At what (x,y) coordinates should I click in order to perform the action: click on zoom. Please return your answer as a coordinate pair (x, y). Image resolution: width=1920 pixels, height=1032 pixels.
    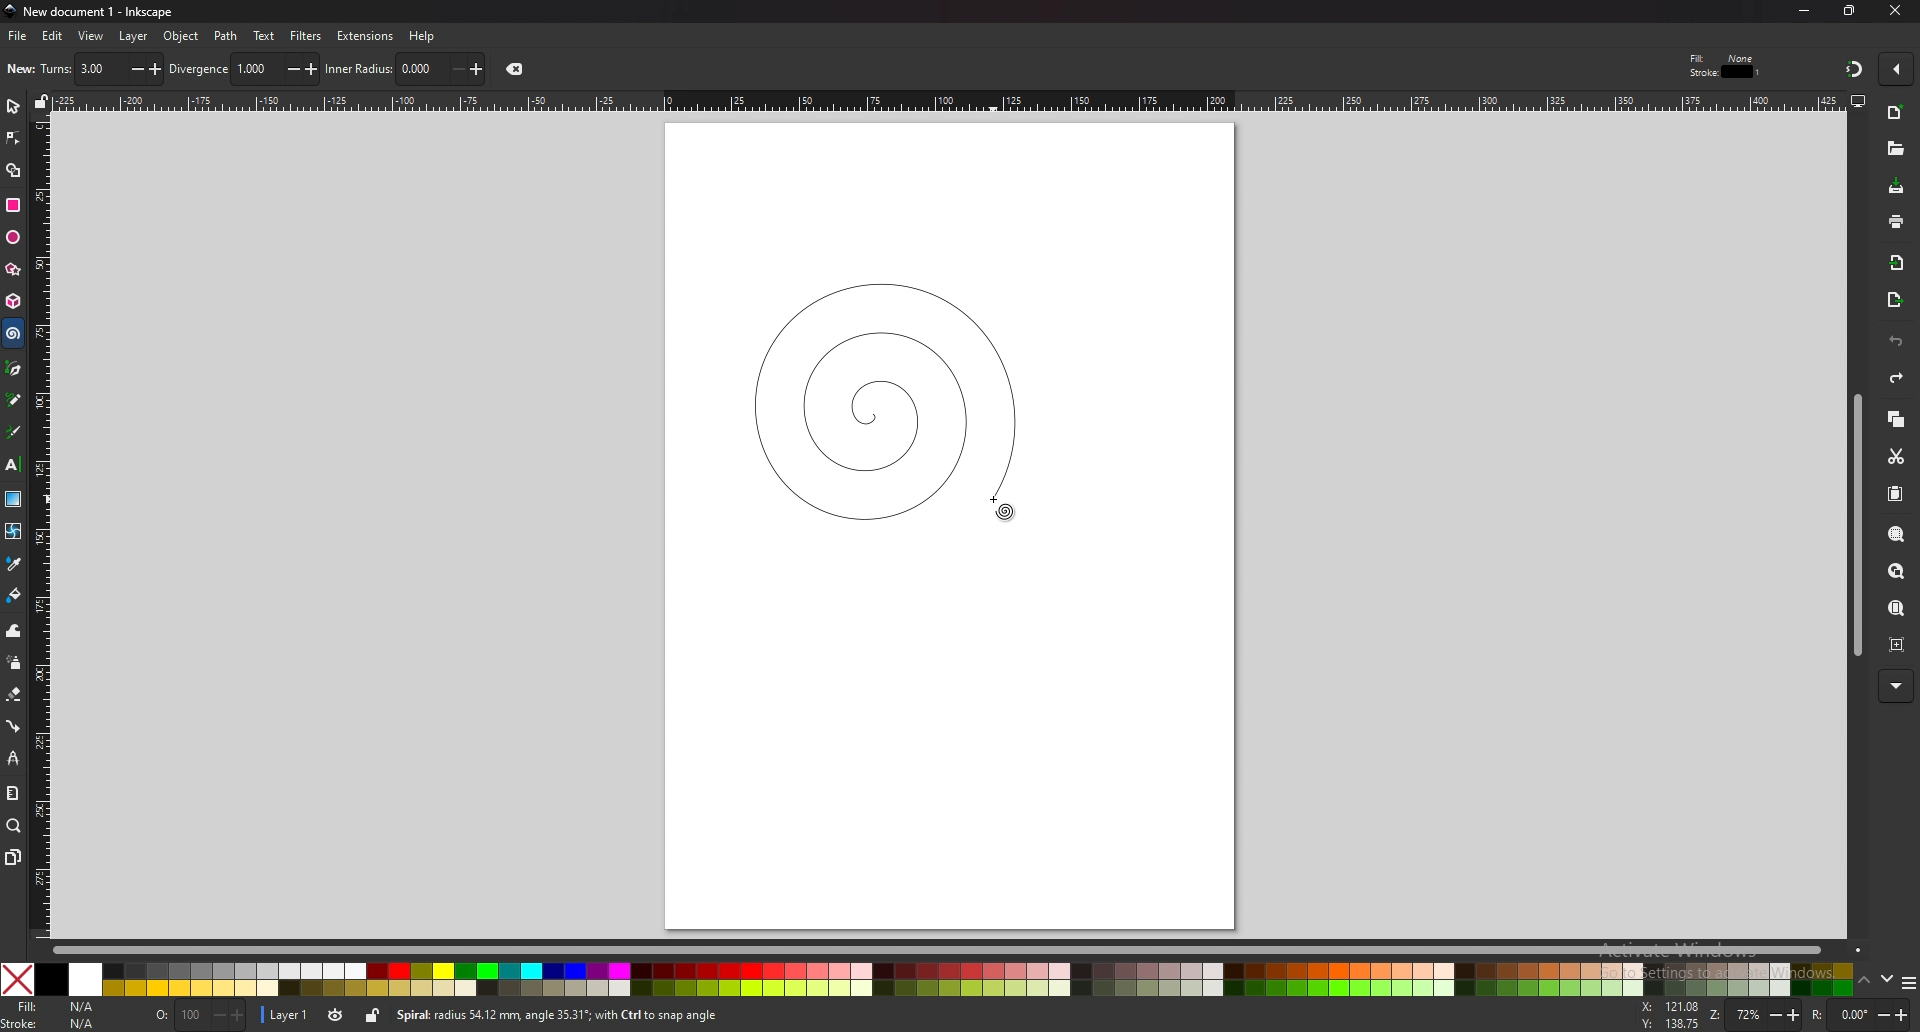
    Looking at the image, I should click on (15, 827).